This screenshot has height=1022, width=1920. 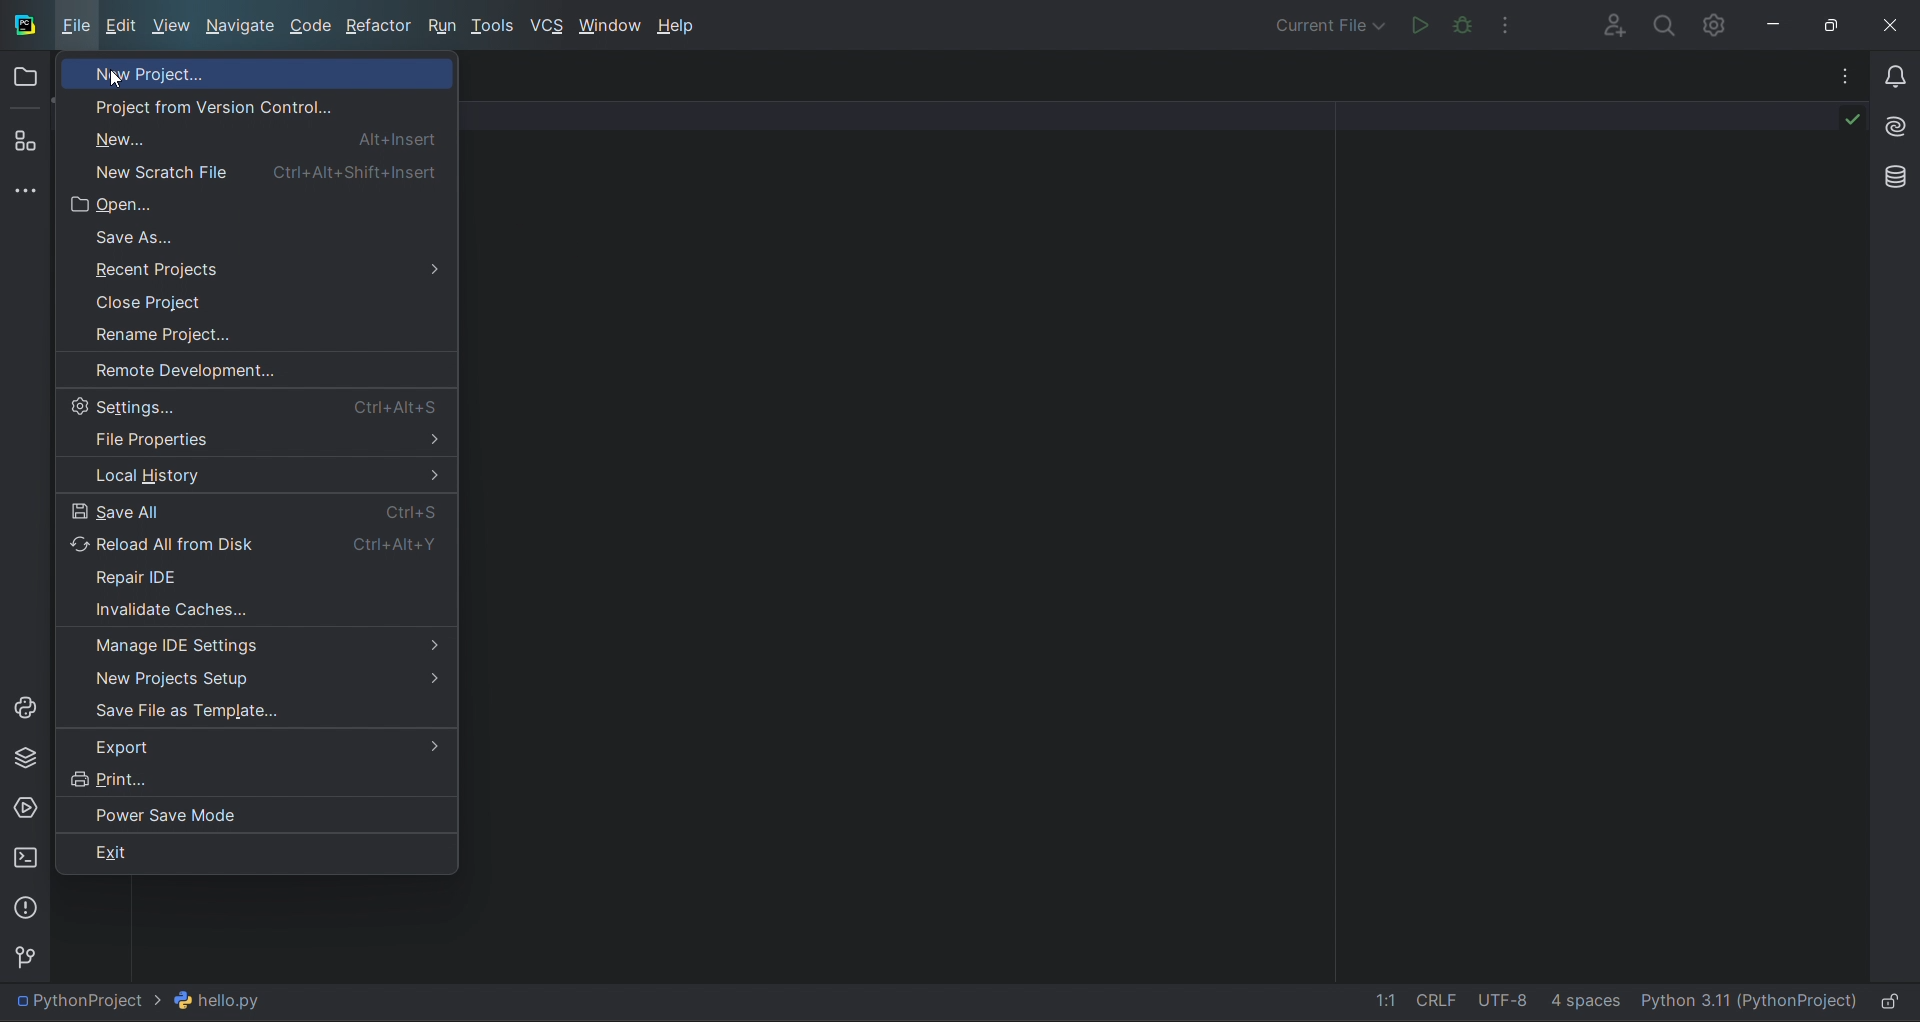 I want to click on remote dev, so click(x=252, y=366).